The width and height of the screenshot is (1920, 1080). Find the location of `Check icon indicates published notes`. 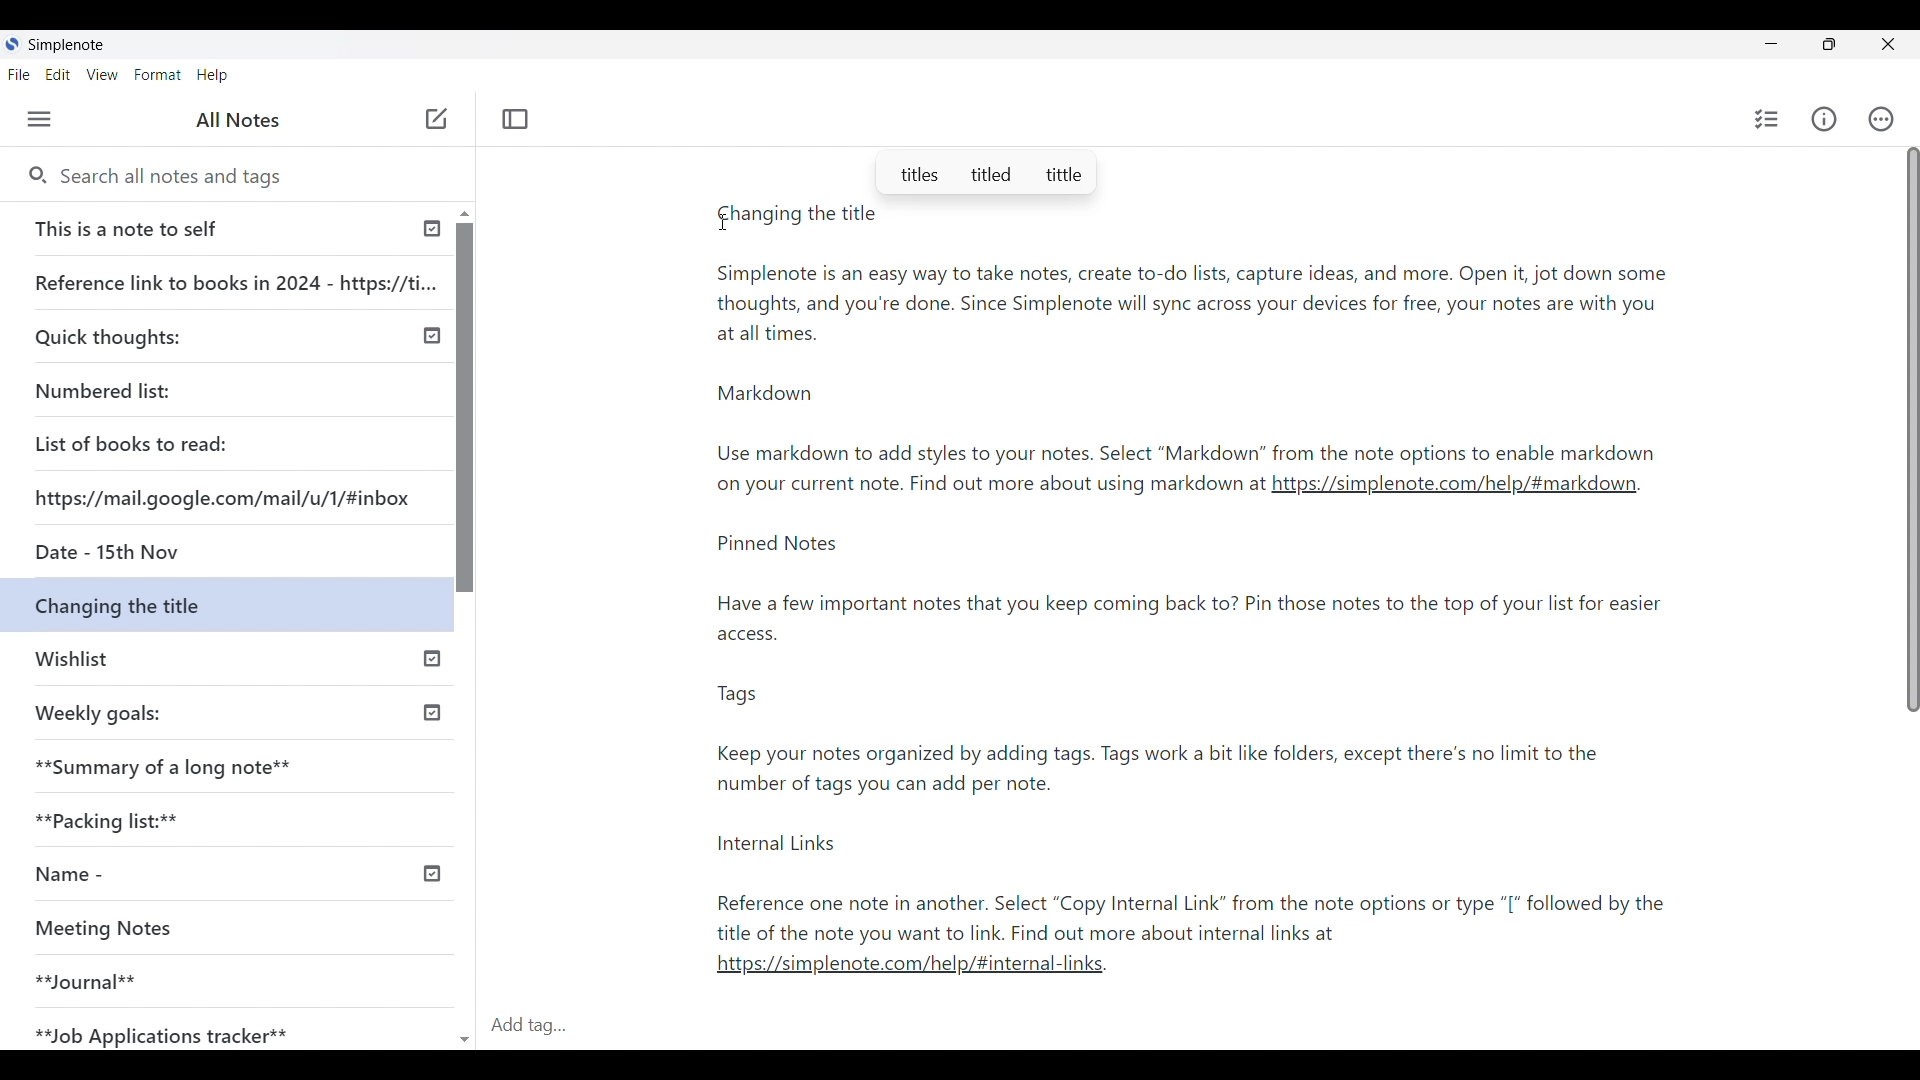

Check icon indicates published notes is located at coordinates (432, 224).